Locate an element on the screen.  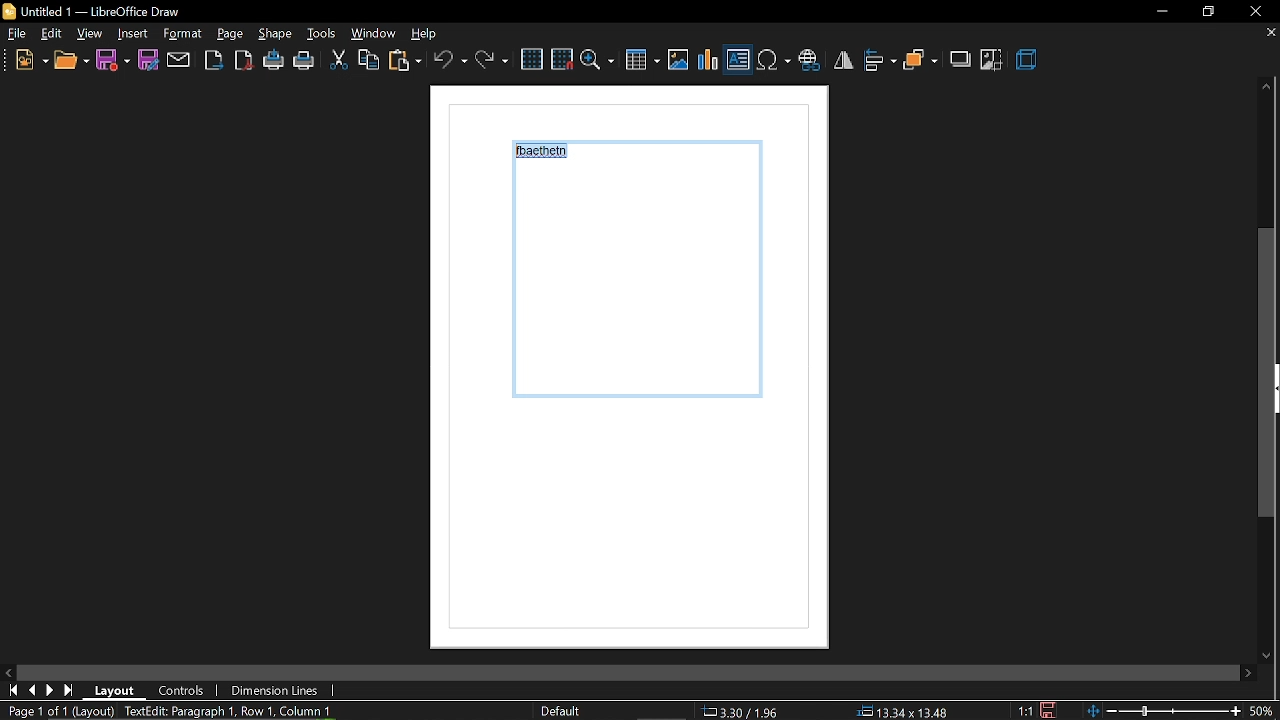
Minimize is located at coordinates (1161, 12).